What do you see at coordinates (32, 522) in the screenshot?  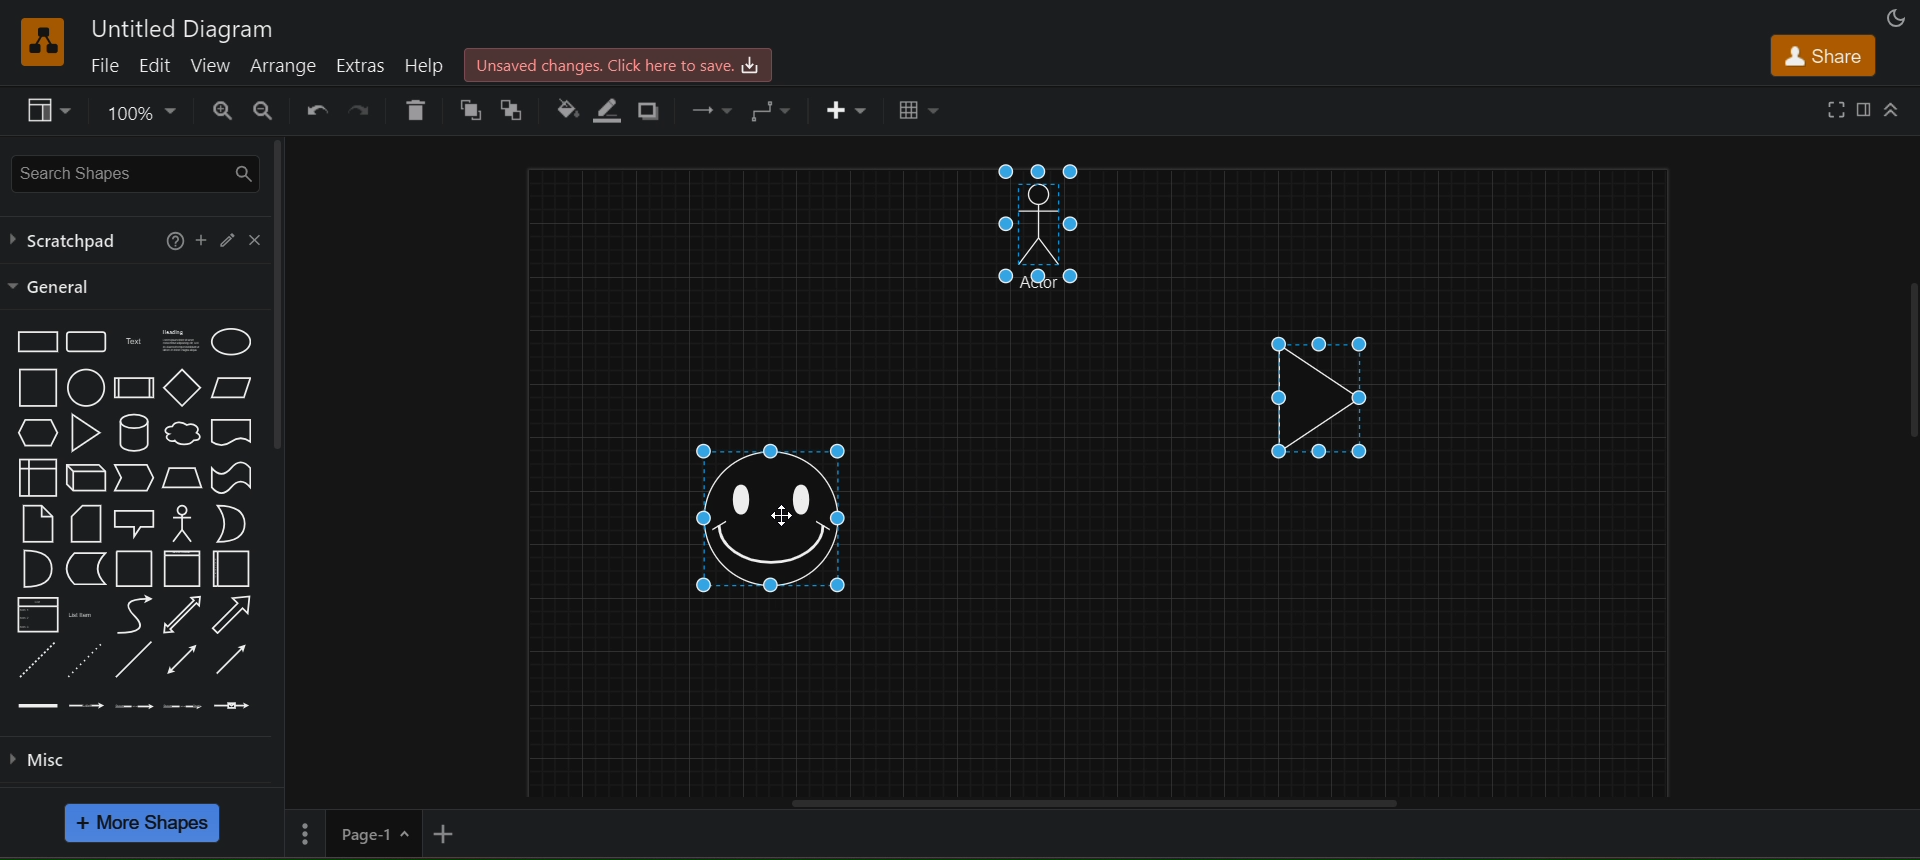 I see `notes` at bounding box center [32, 522].